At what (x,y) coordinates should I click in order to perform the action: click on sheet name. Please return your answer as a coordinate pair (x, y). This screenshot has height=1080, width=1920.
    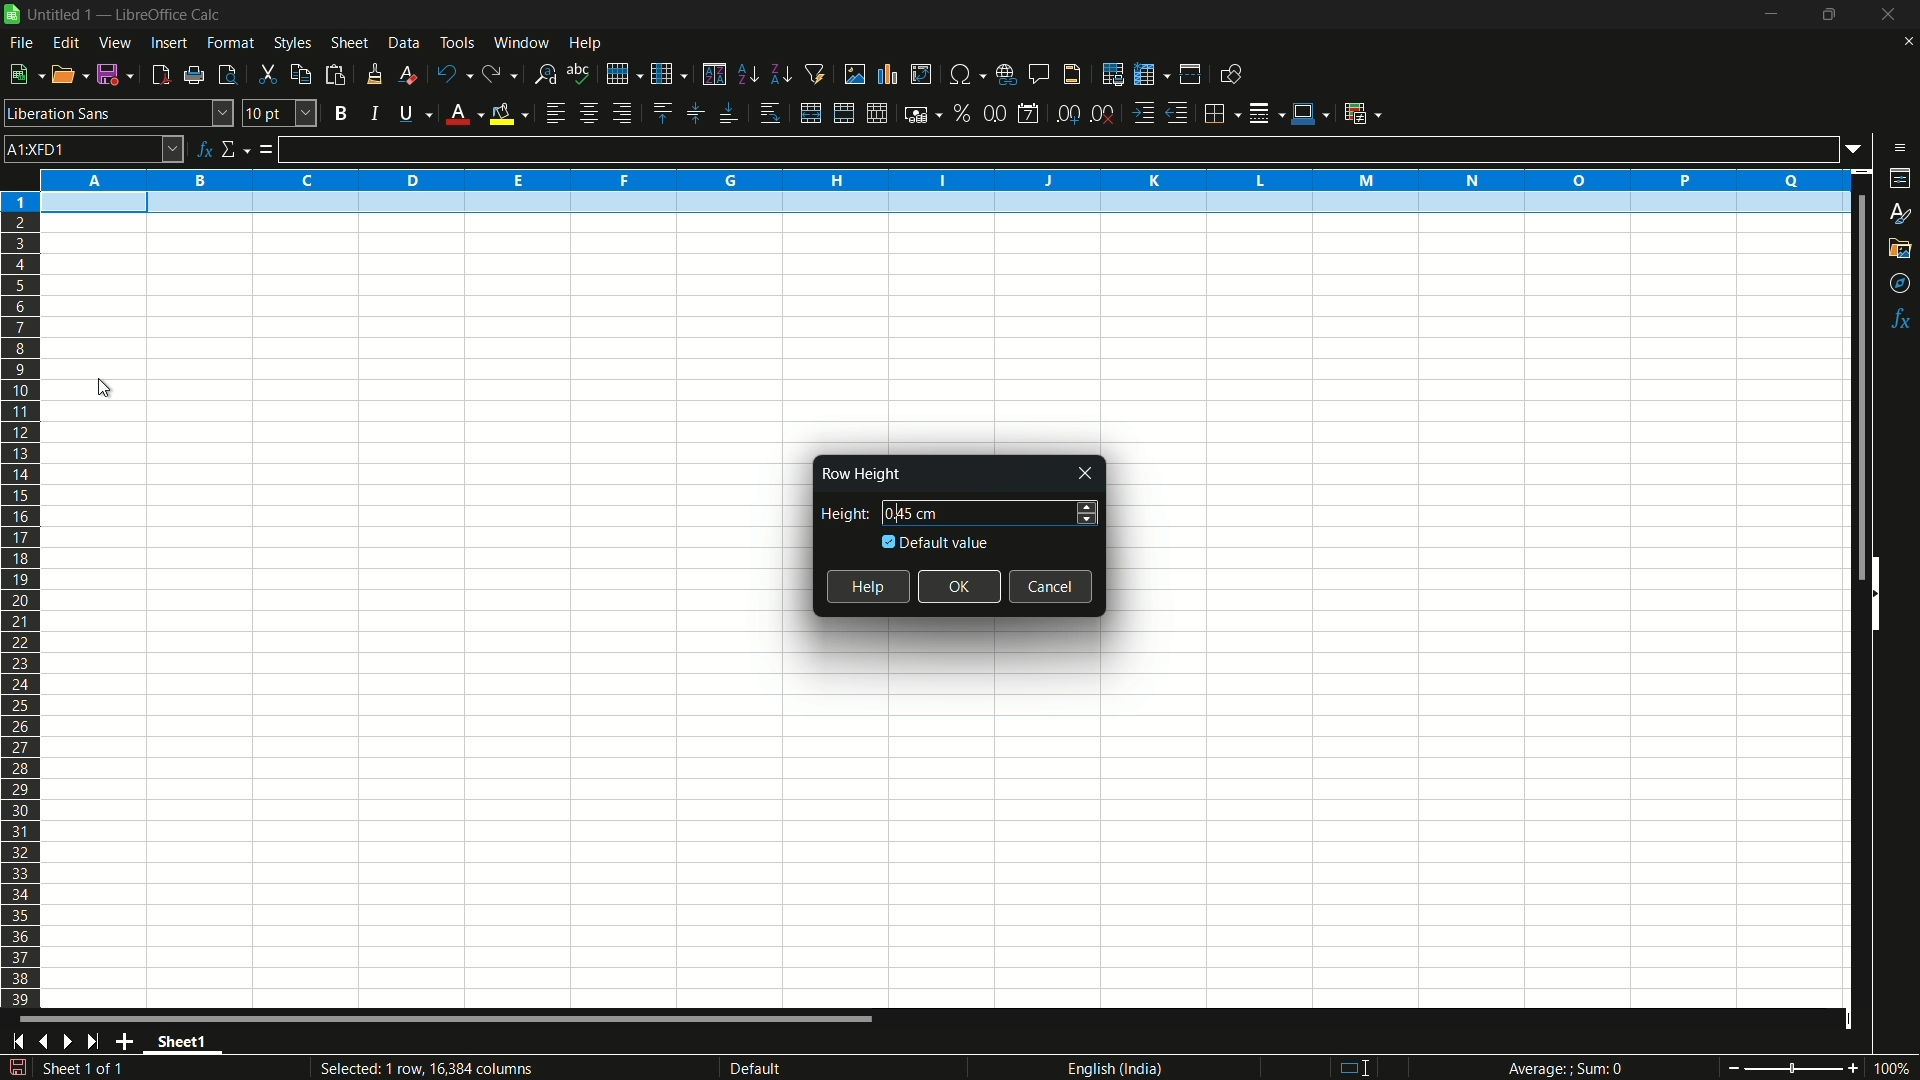
    Looking at the image, I should click on (188, 1044).